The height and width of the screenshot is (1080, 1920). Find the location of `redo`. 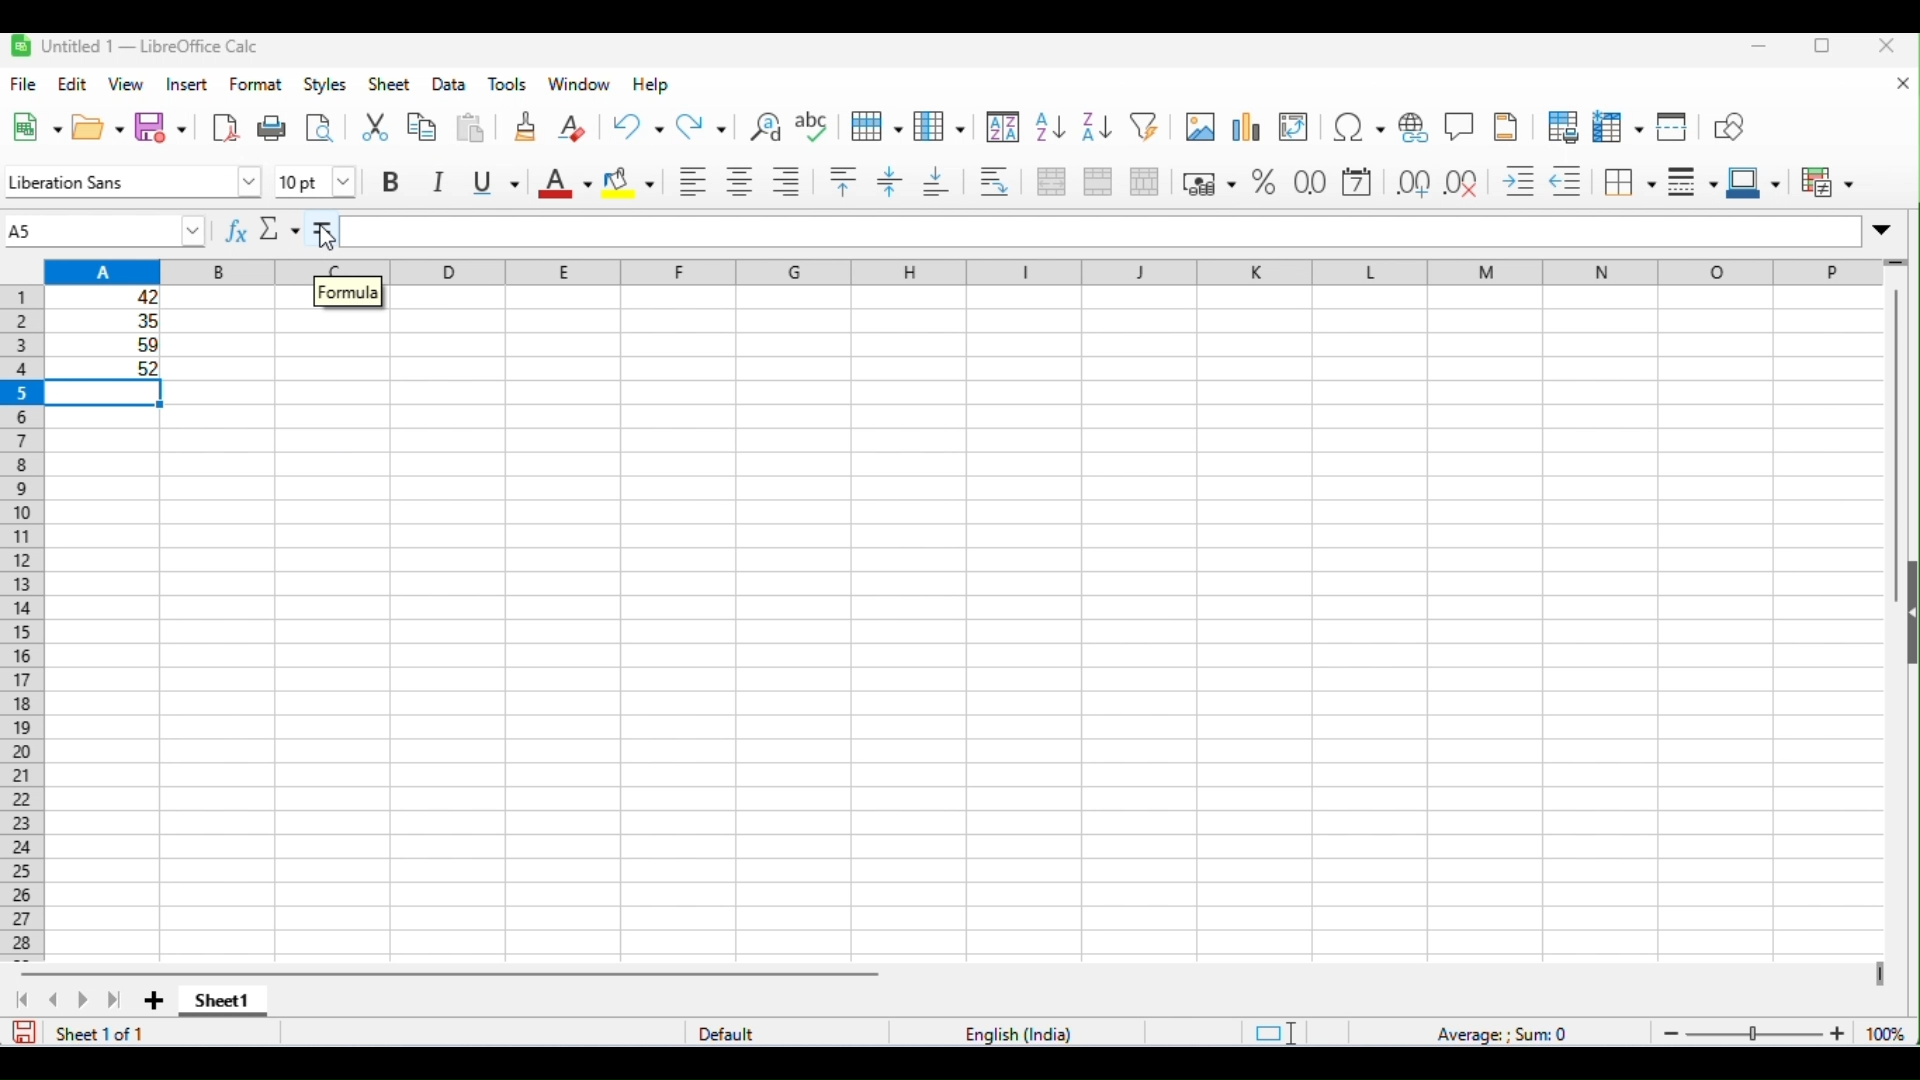

redo is located at coordinates (701, 127).